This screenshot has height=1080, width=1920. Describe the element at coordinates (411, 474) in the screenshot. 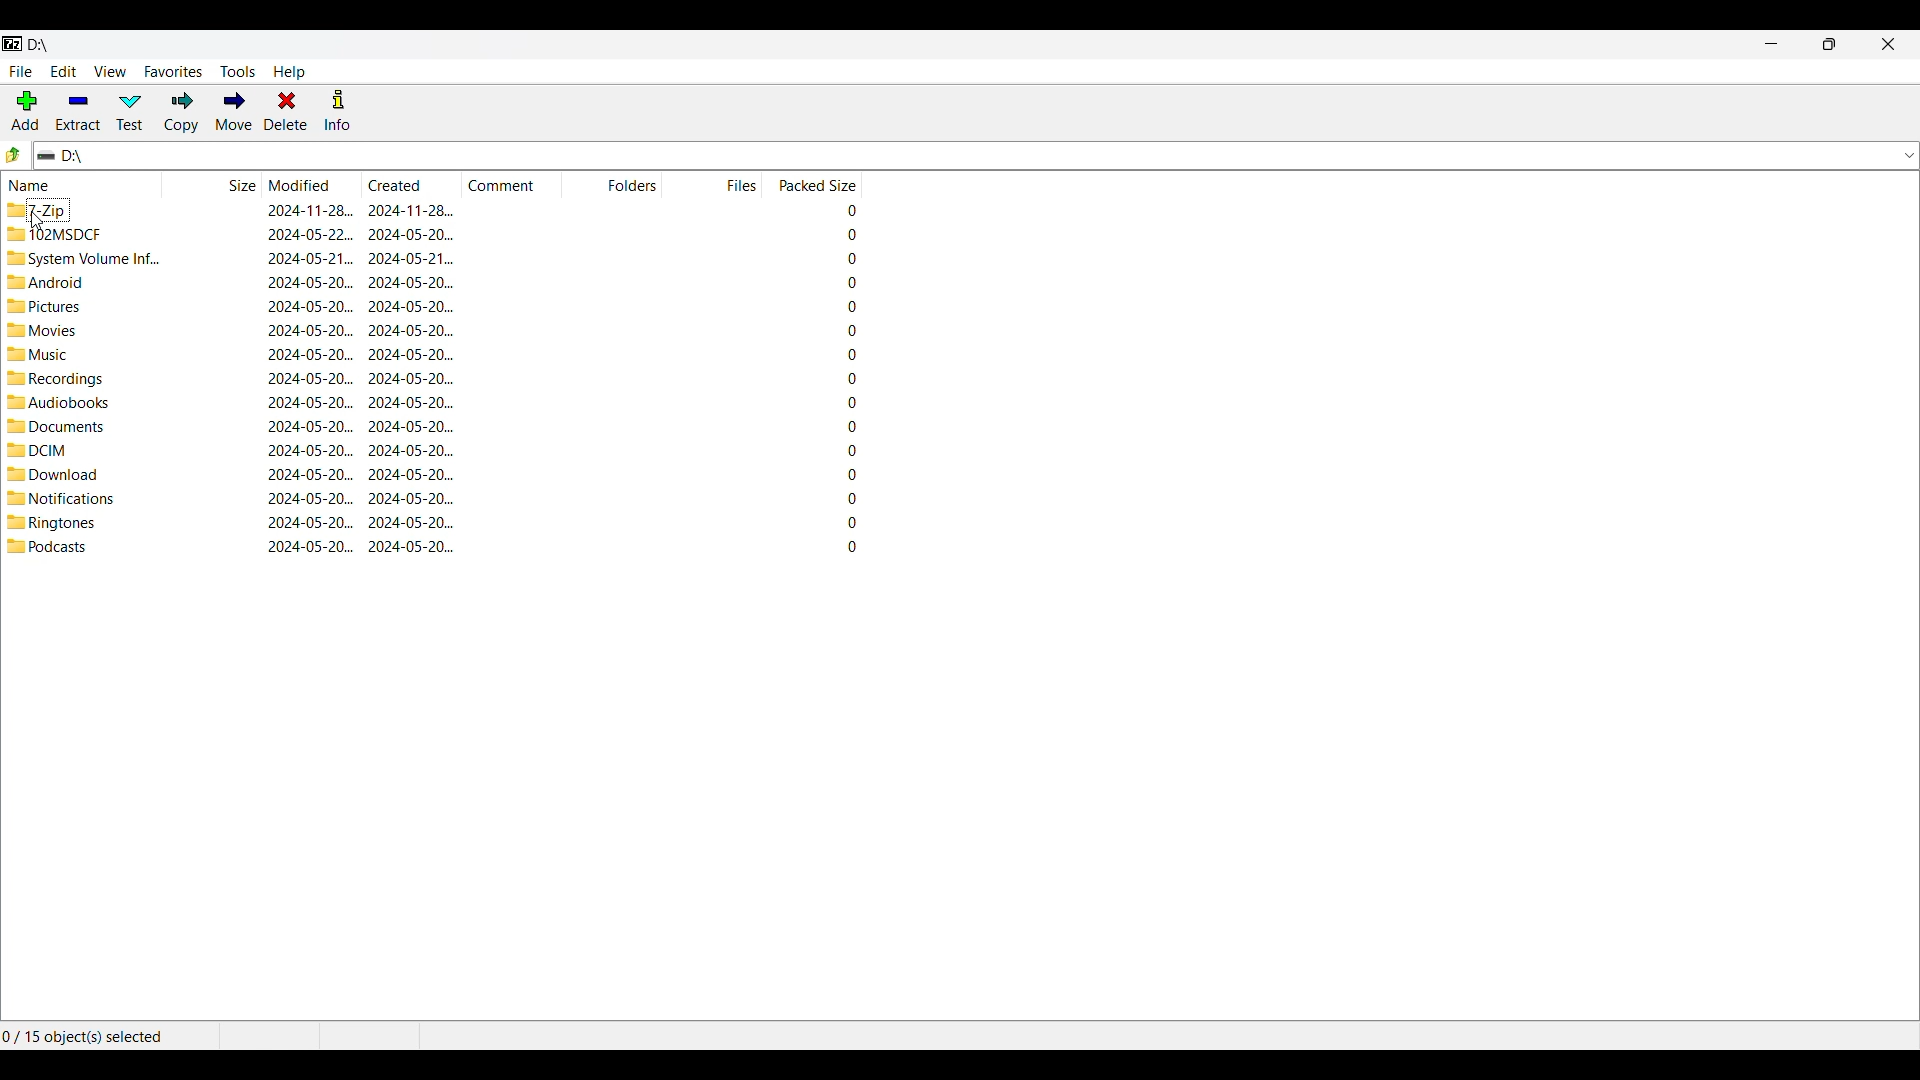

I see `created date & time` at that location.